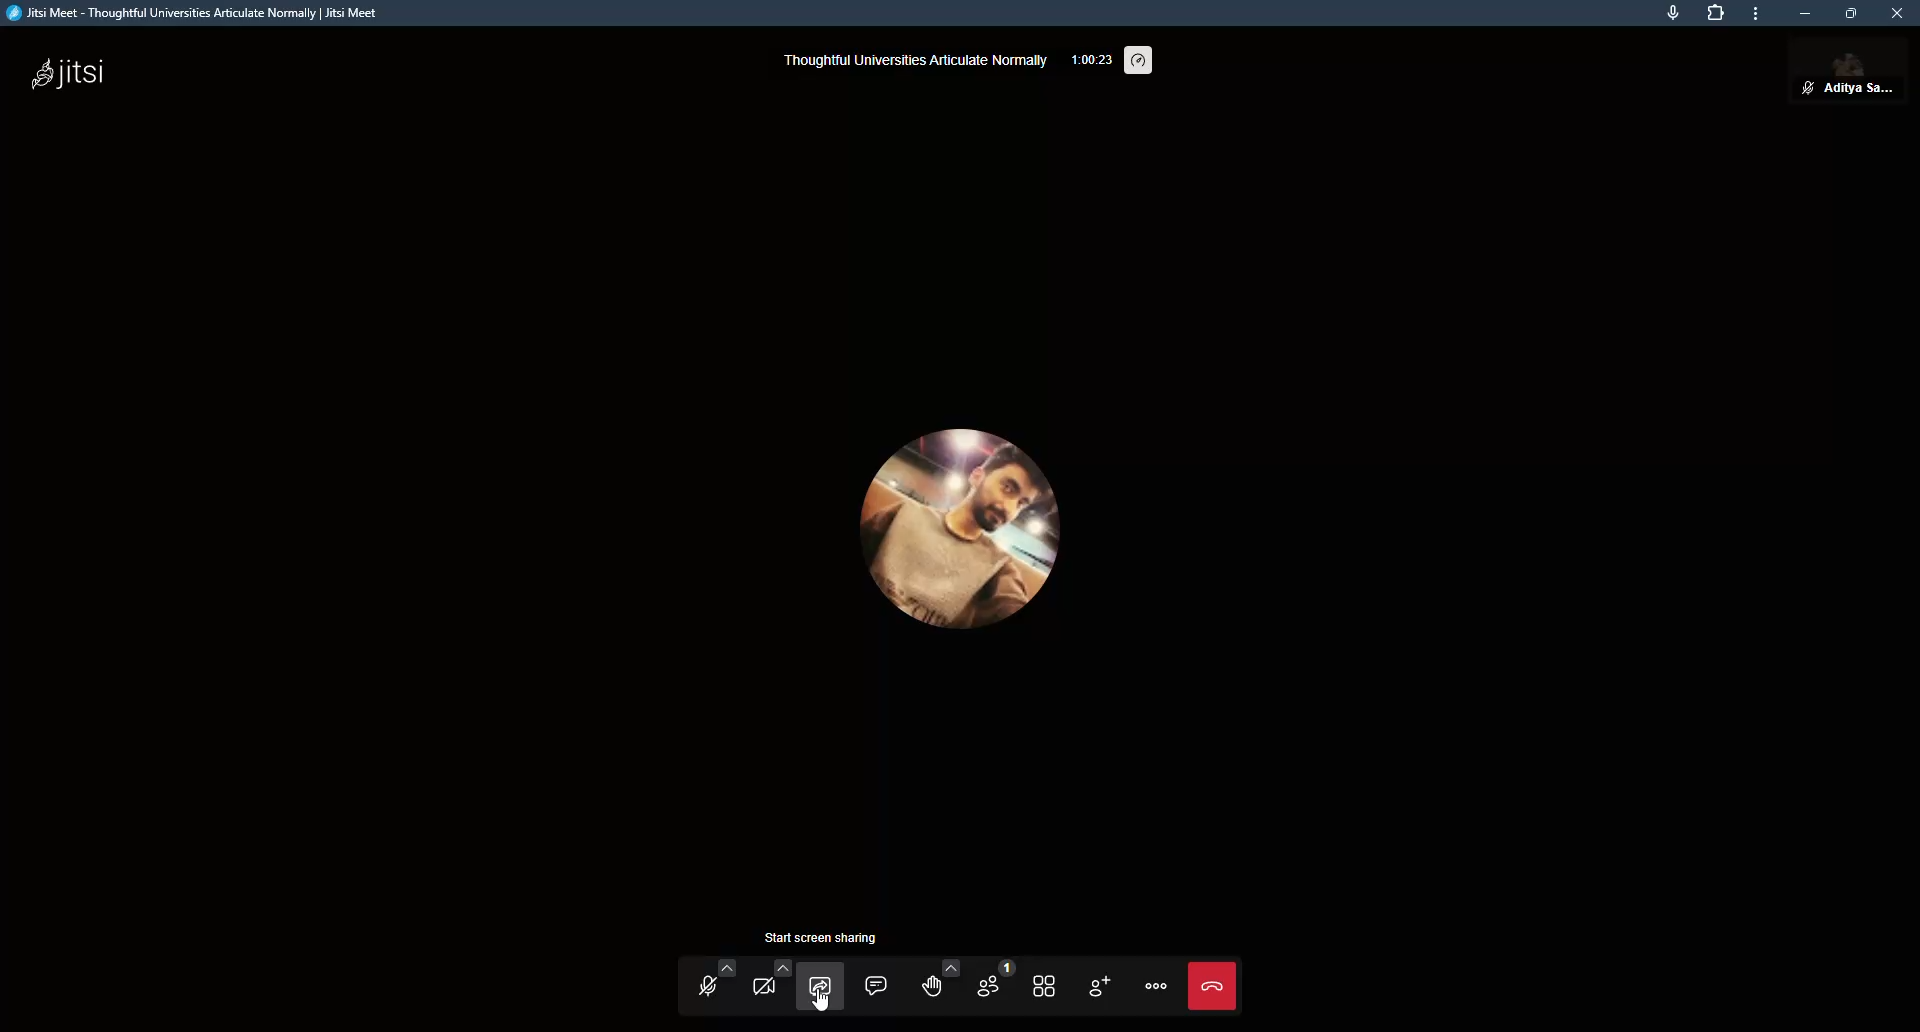 The image size is (1920, 1032). I want to click on microphone, so click(1664, 16).